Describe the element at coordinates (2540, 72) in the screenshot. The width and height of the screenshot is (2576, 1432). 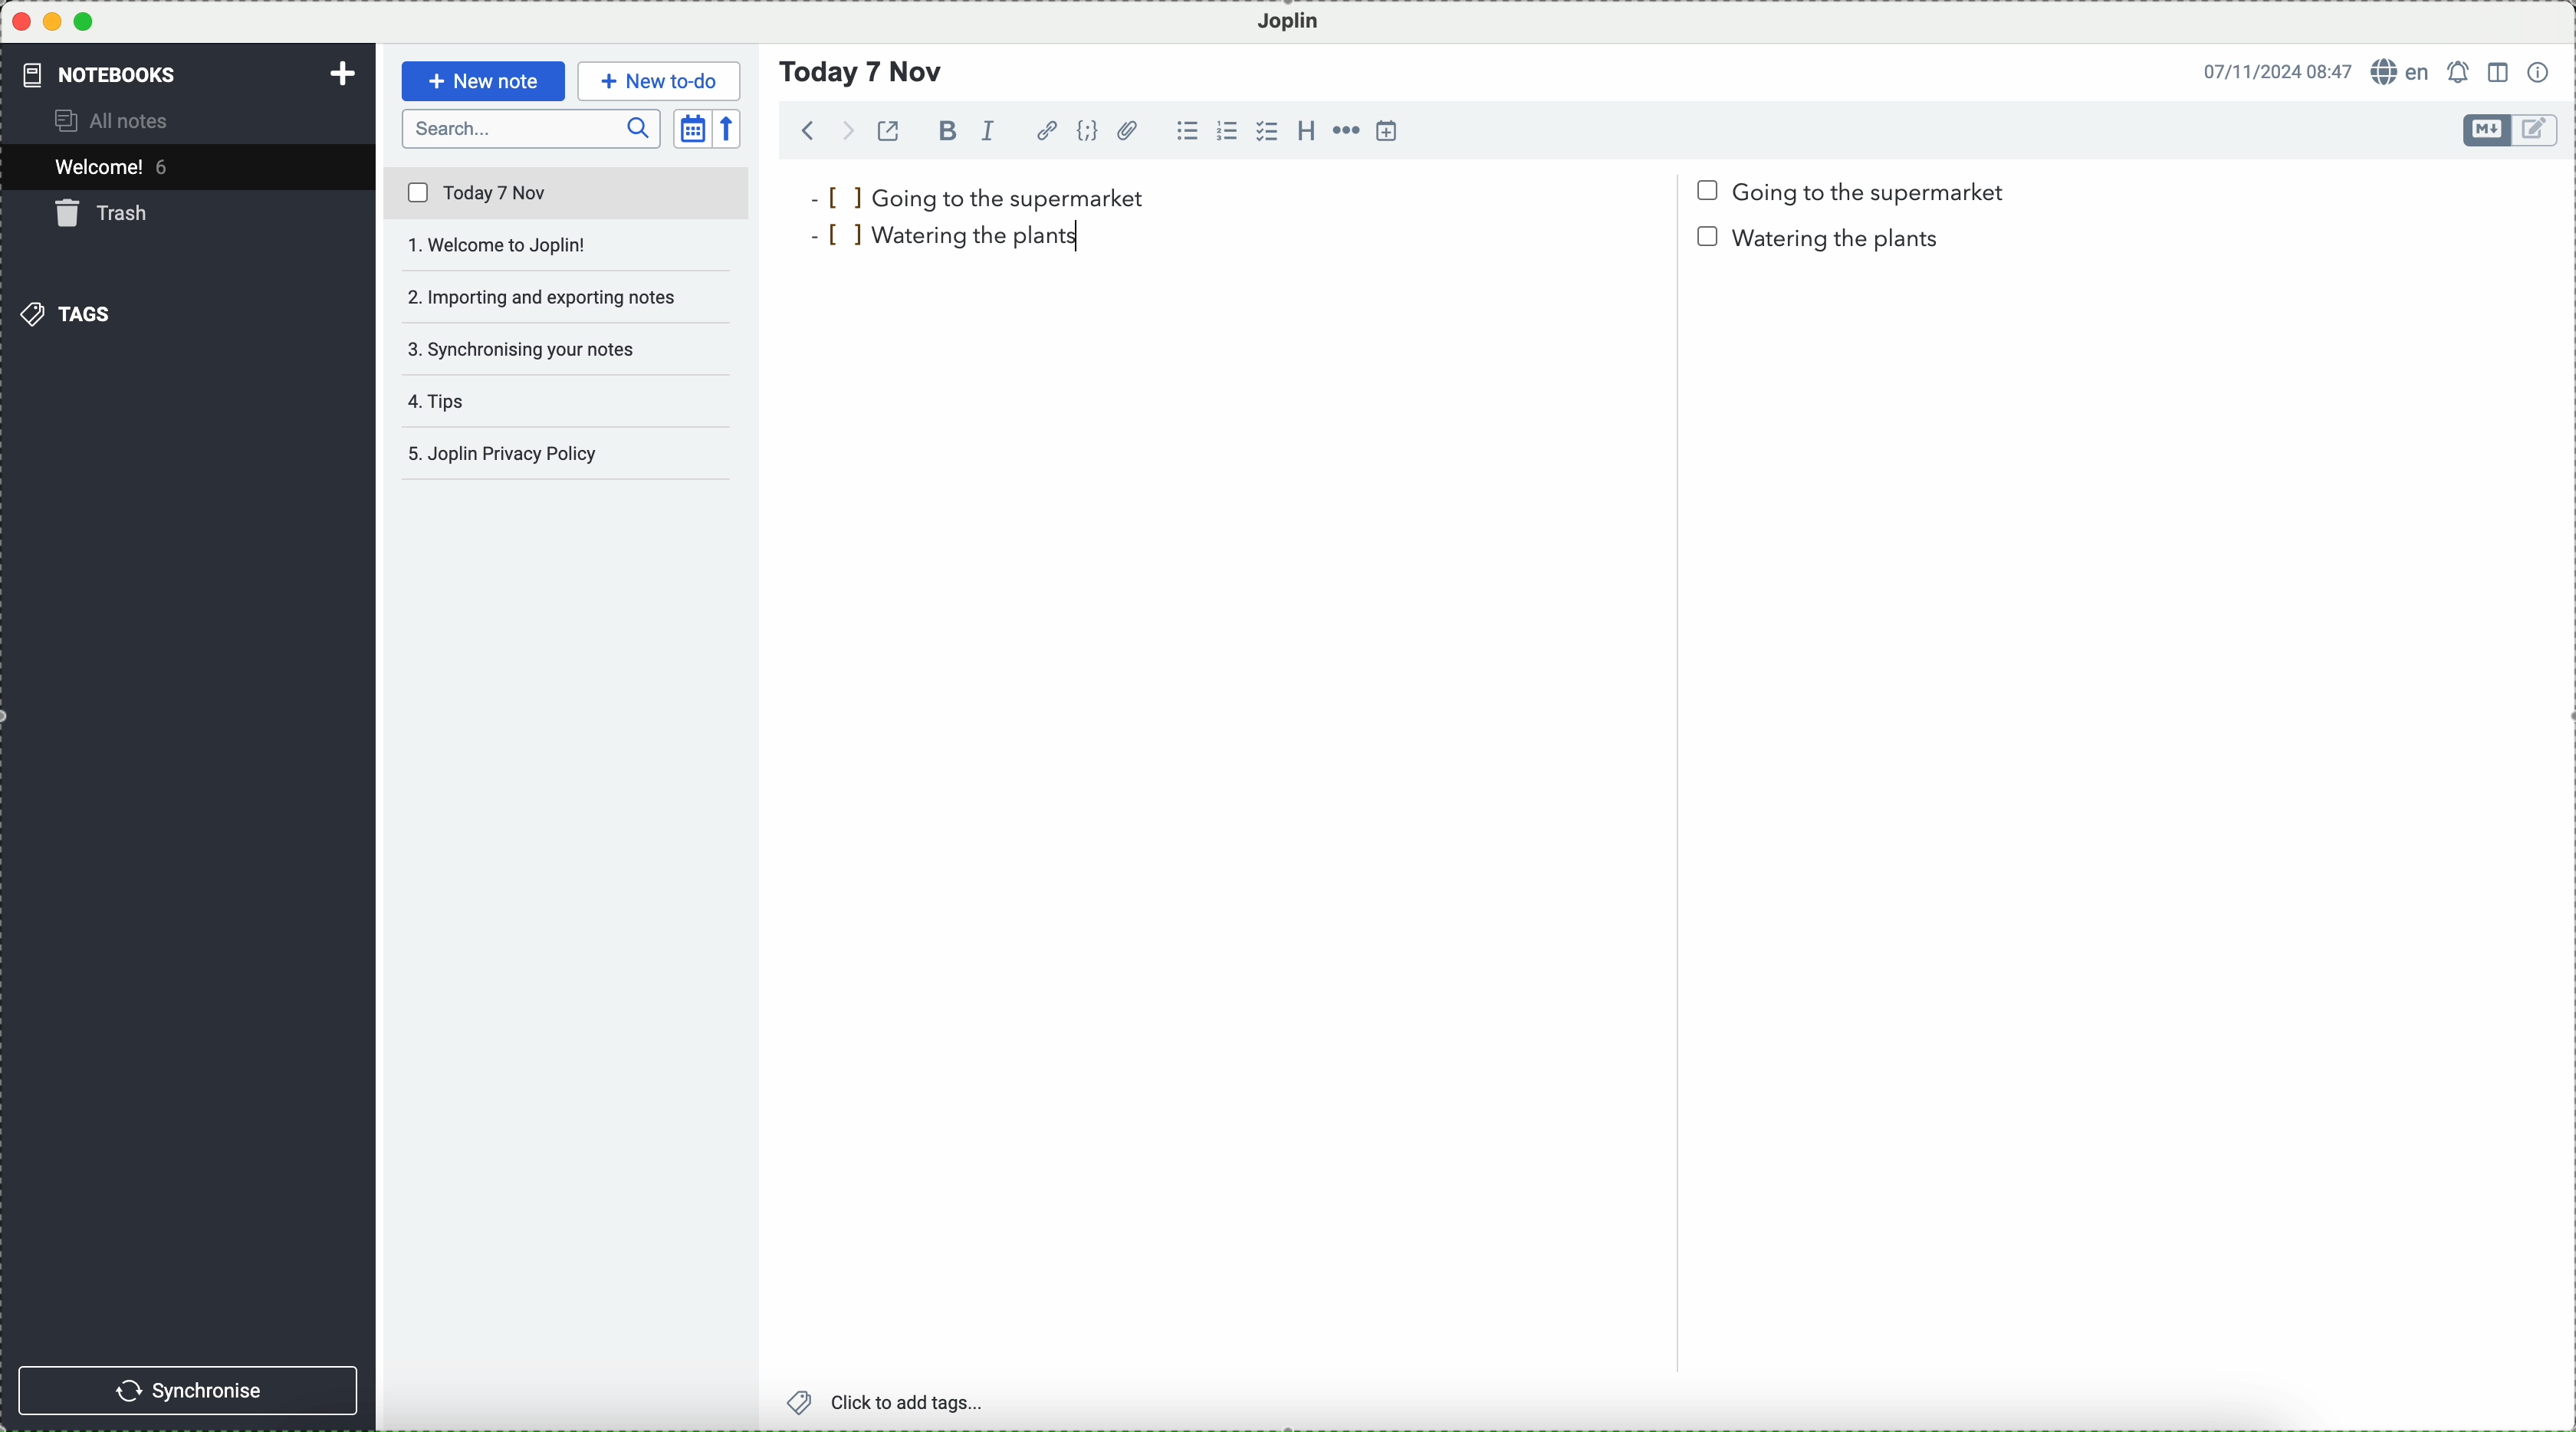
I see `note properties` at that location.